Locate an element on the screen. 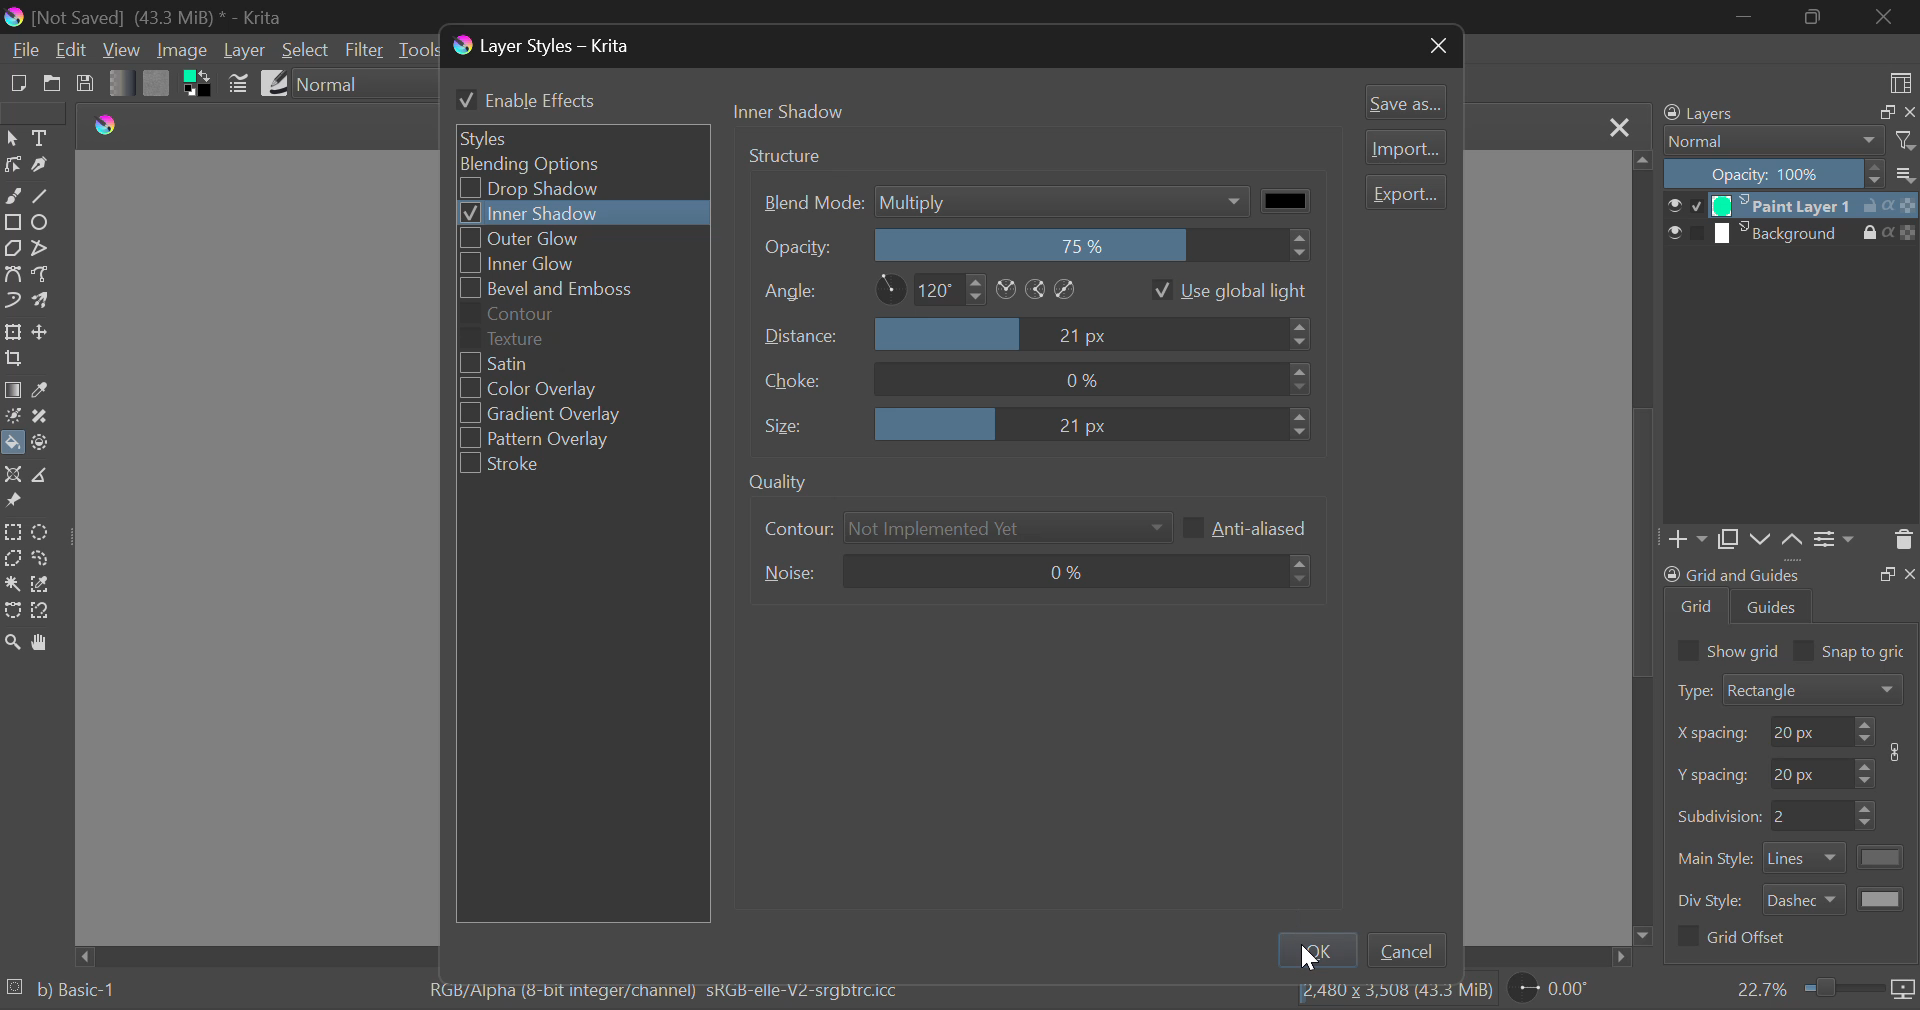  Dynamic Brush is located at coordinates (13, 302).